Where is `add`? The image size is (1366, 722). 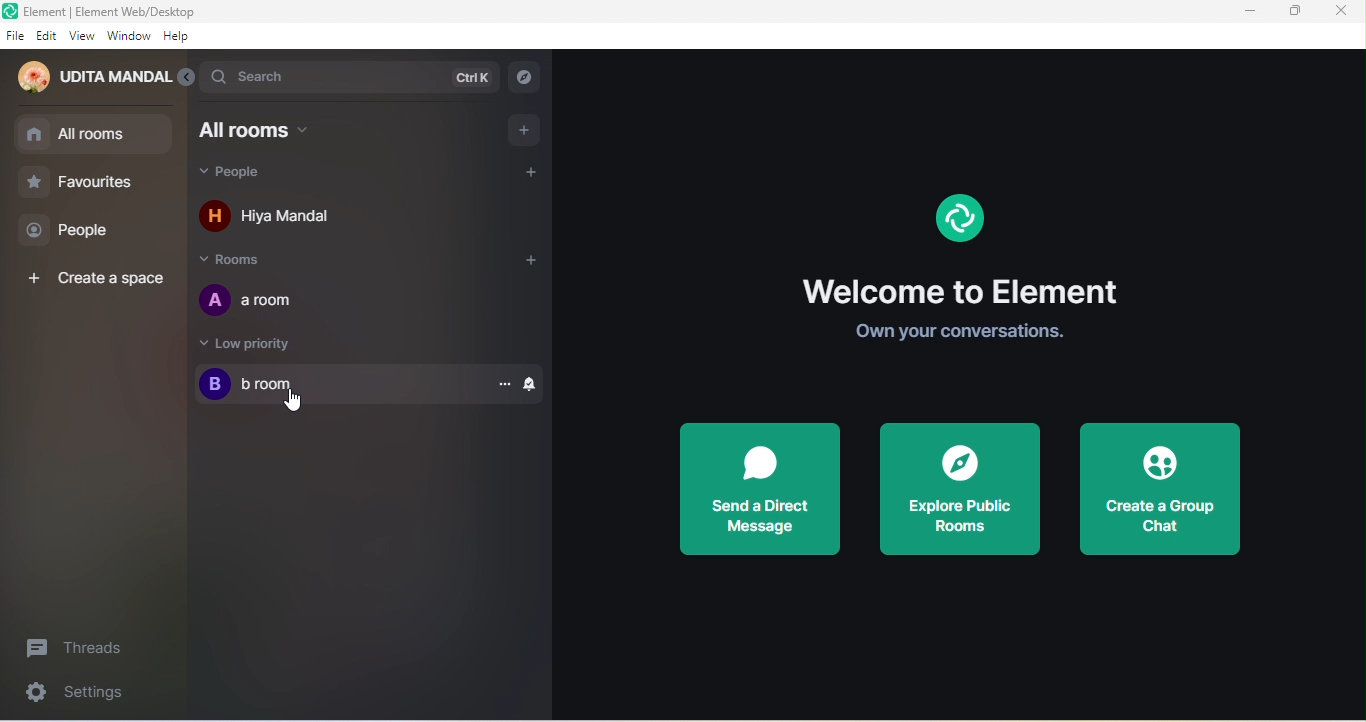
add is located at coordinates (524, 129).